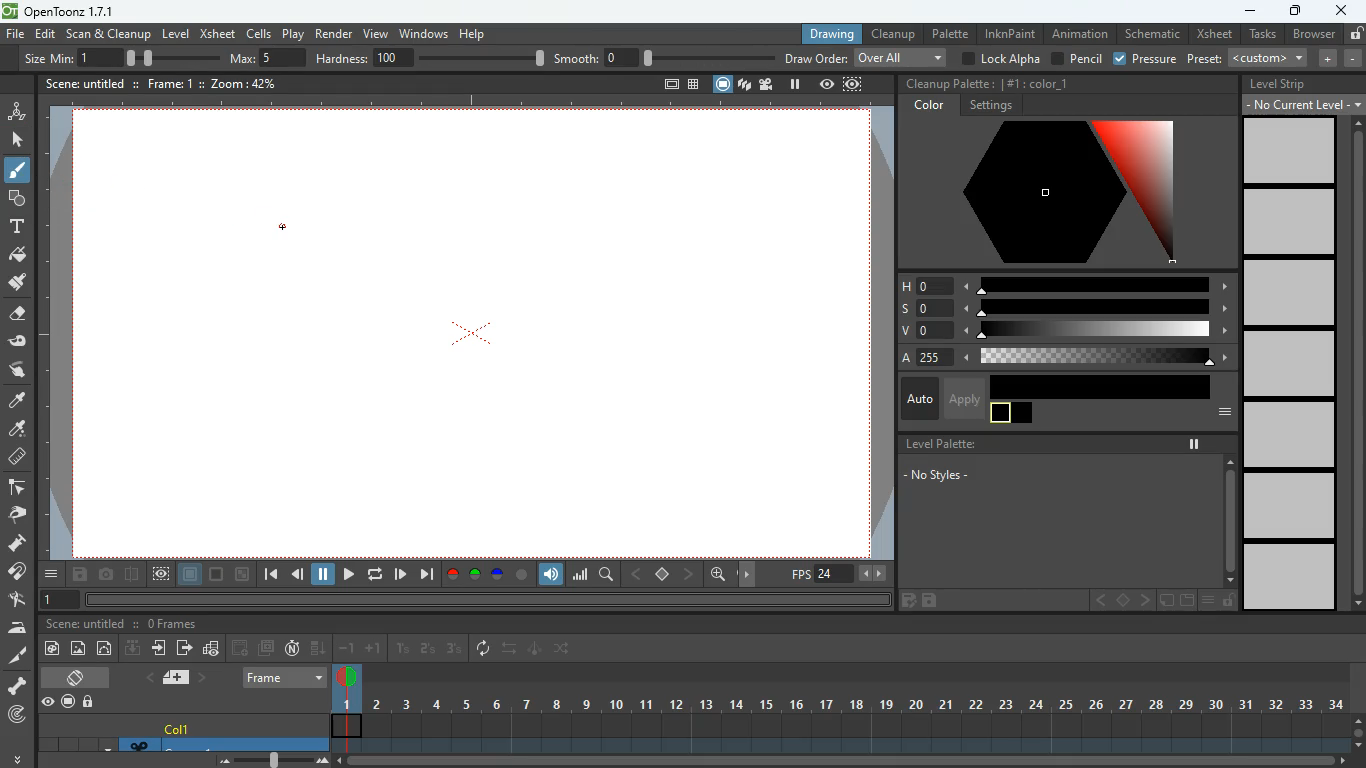 Image resolution: width=1366 pixels, height=768 pixels. I want to click on no current level, so click(1304, 104).